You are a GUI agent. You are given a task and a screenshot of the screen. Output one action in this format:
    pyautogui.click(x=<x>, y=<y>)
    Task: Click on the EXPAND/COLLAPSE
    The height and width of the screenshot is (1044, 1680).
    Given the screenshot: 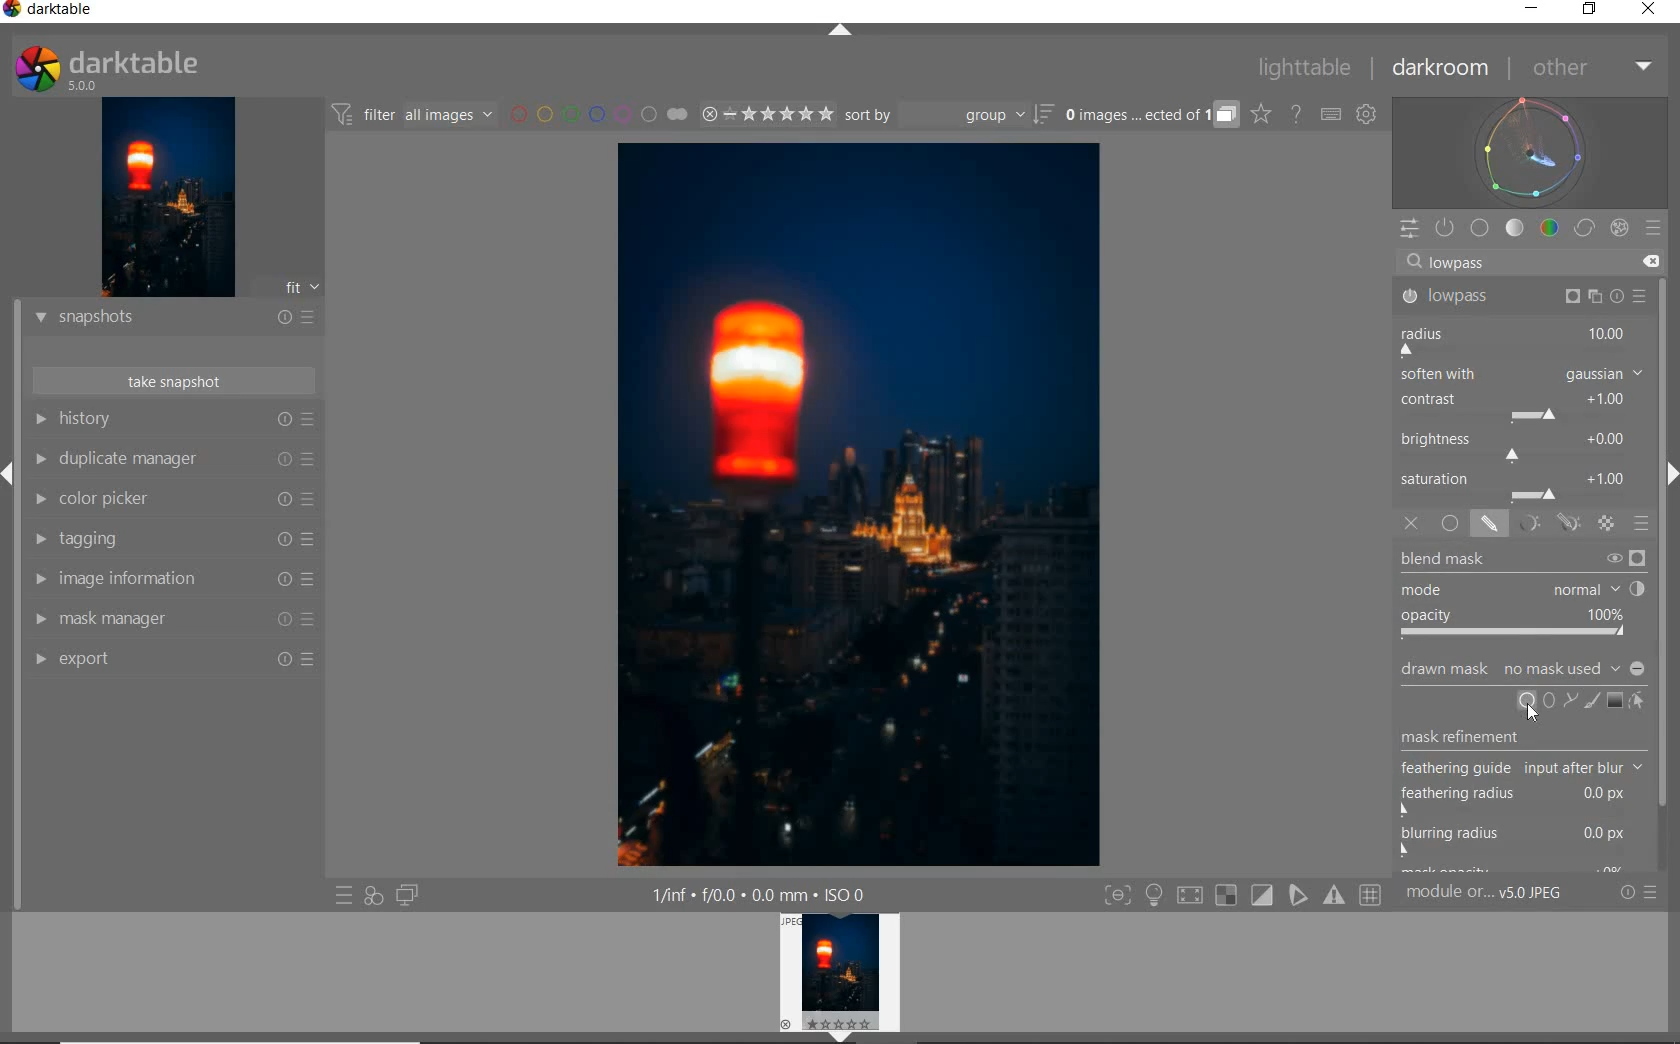 What is the action you would take?
    pyautogui.click(x=842, y=33)
    